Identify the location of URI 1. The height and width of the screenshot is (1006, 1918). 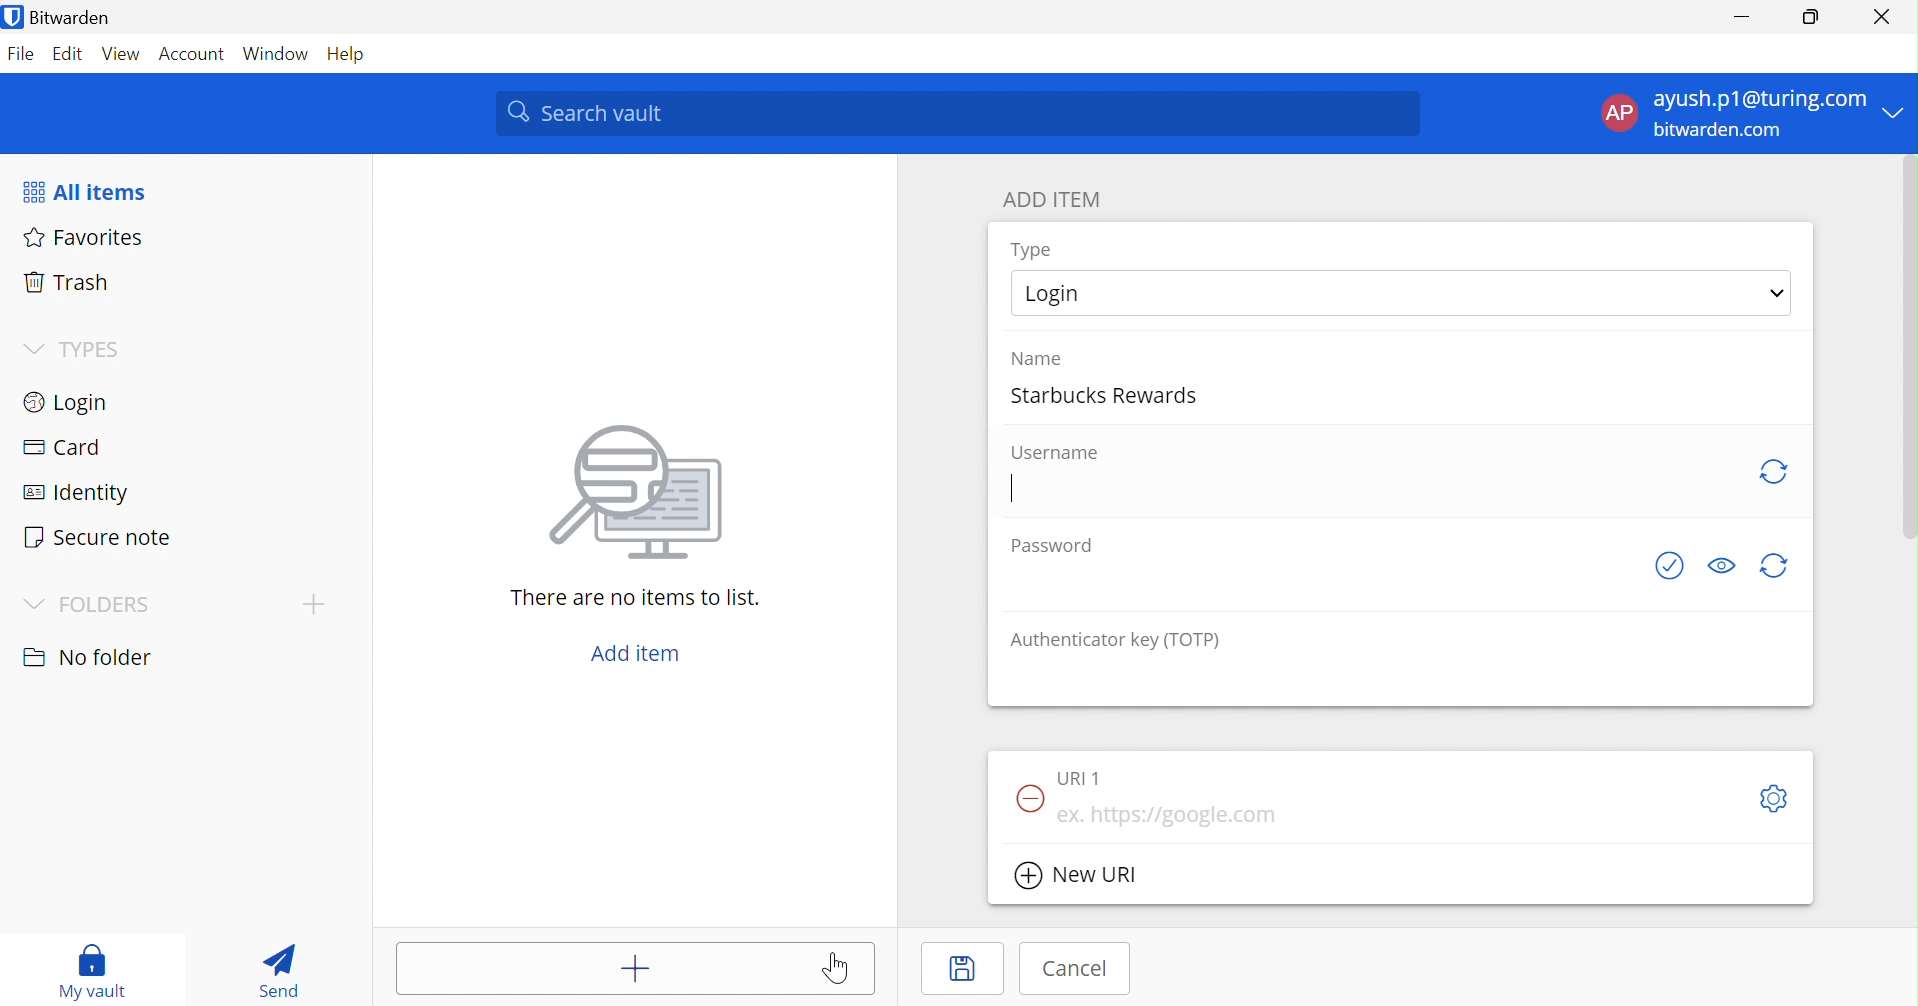
(1084, 778).